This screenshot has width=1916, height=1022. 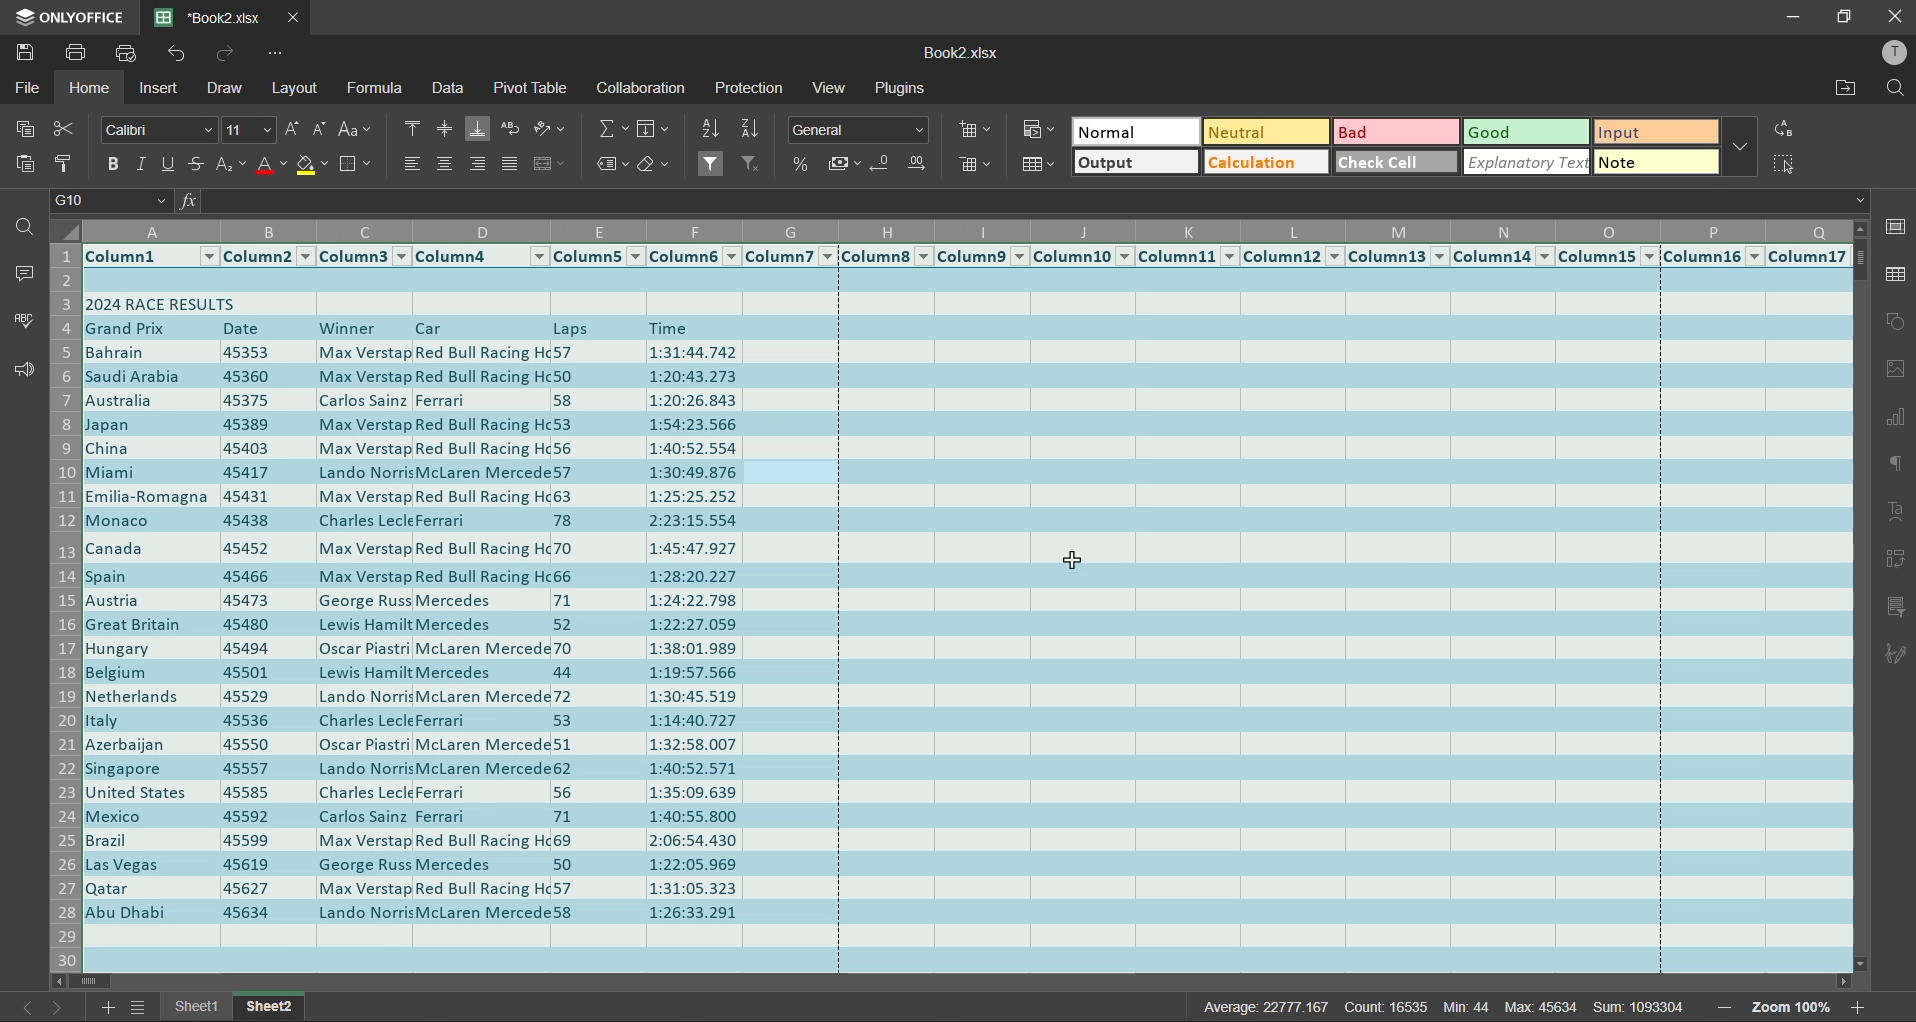 I want to click on percent, so click(x=804, y=164).